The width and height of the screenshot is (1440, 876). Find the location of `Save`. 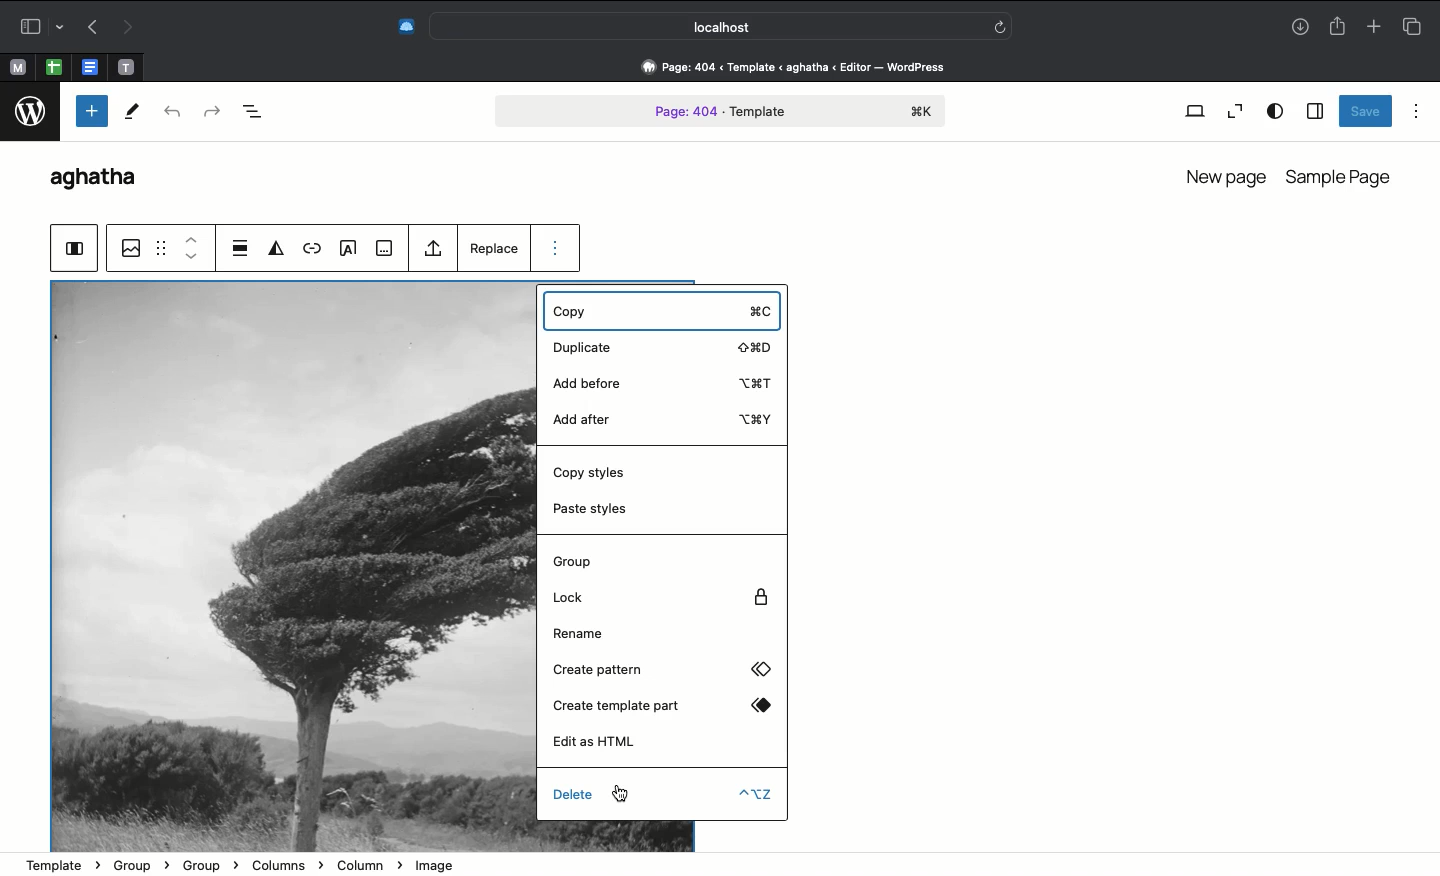

Save is located at coordinates (1366, 111).